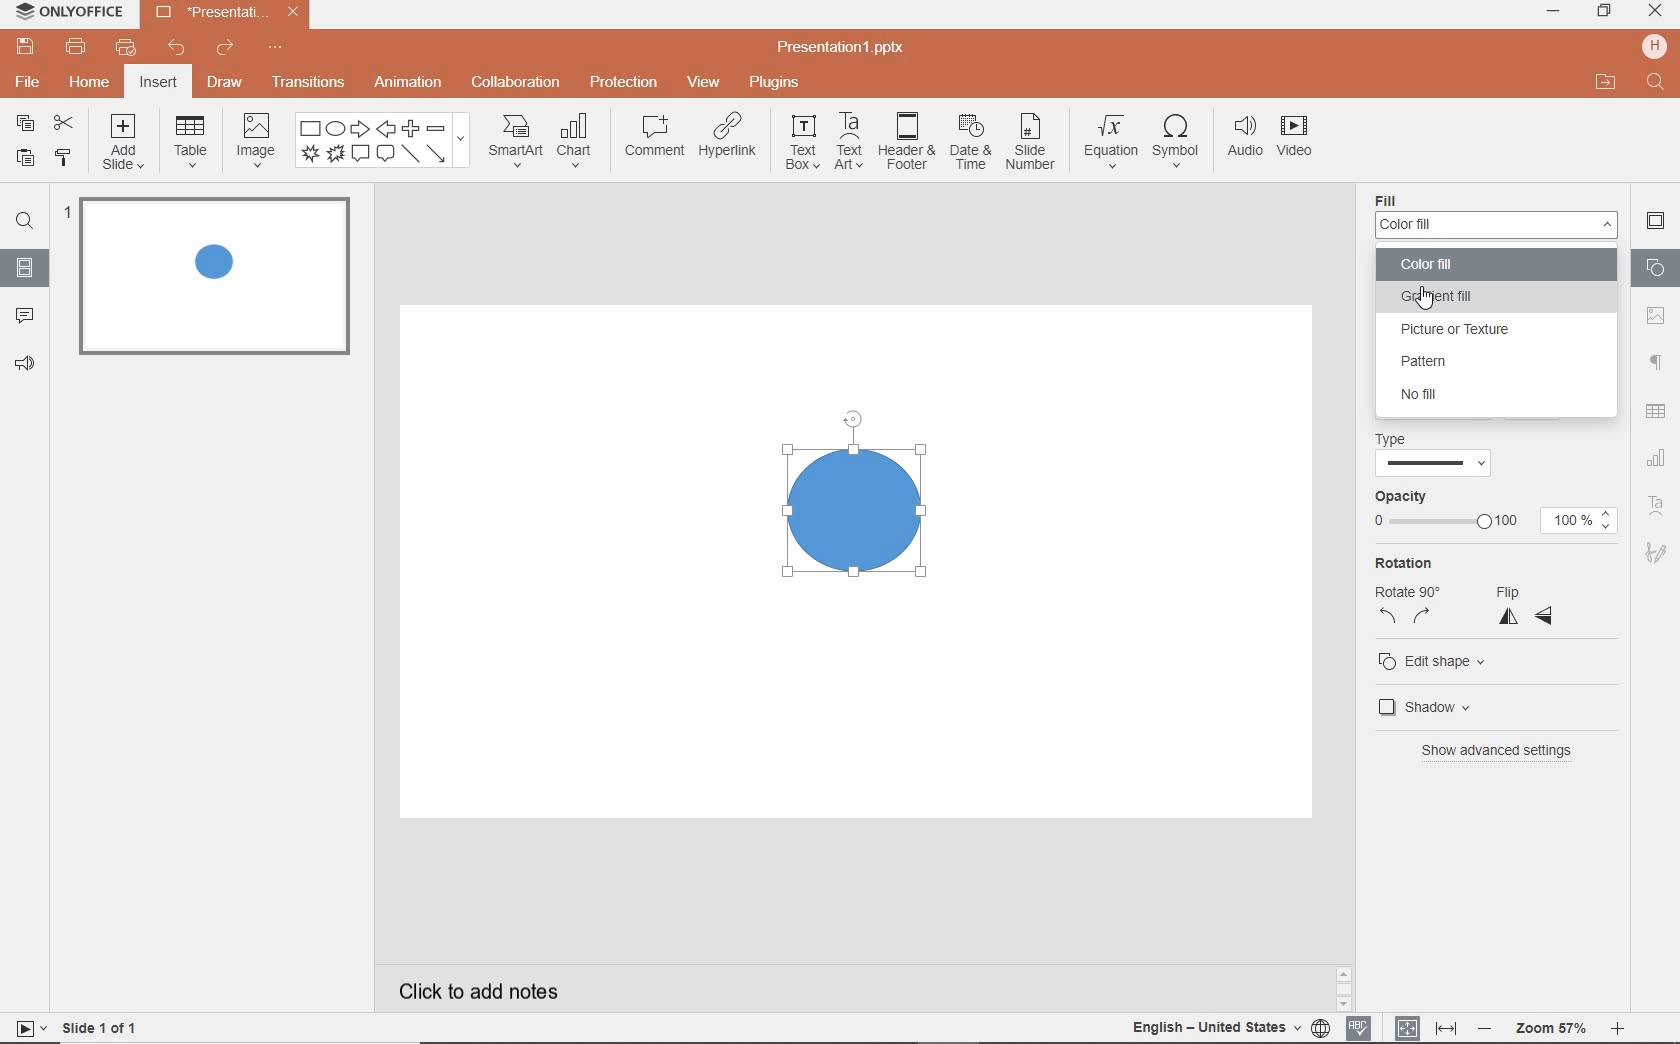  Describe the element at coordinates (1608, 84) in the screenshot. I see `open file location` at that location.